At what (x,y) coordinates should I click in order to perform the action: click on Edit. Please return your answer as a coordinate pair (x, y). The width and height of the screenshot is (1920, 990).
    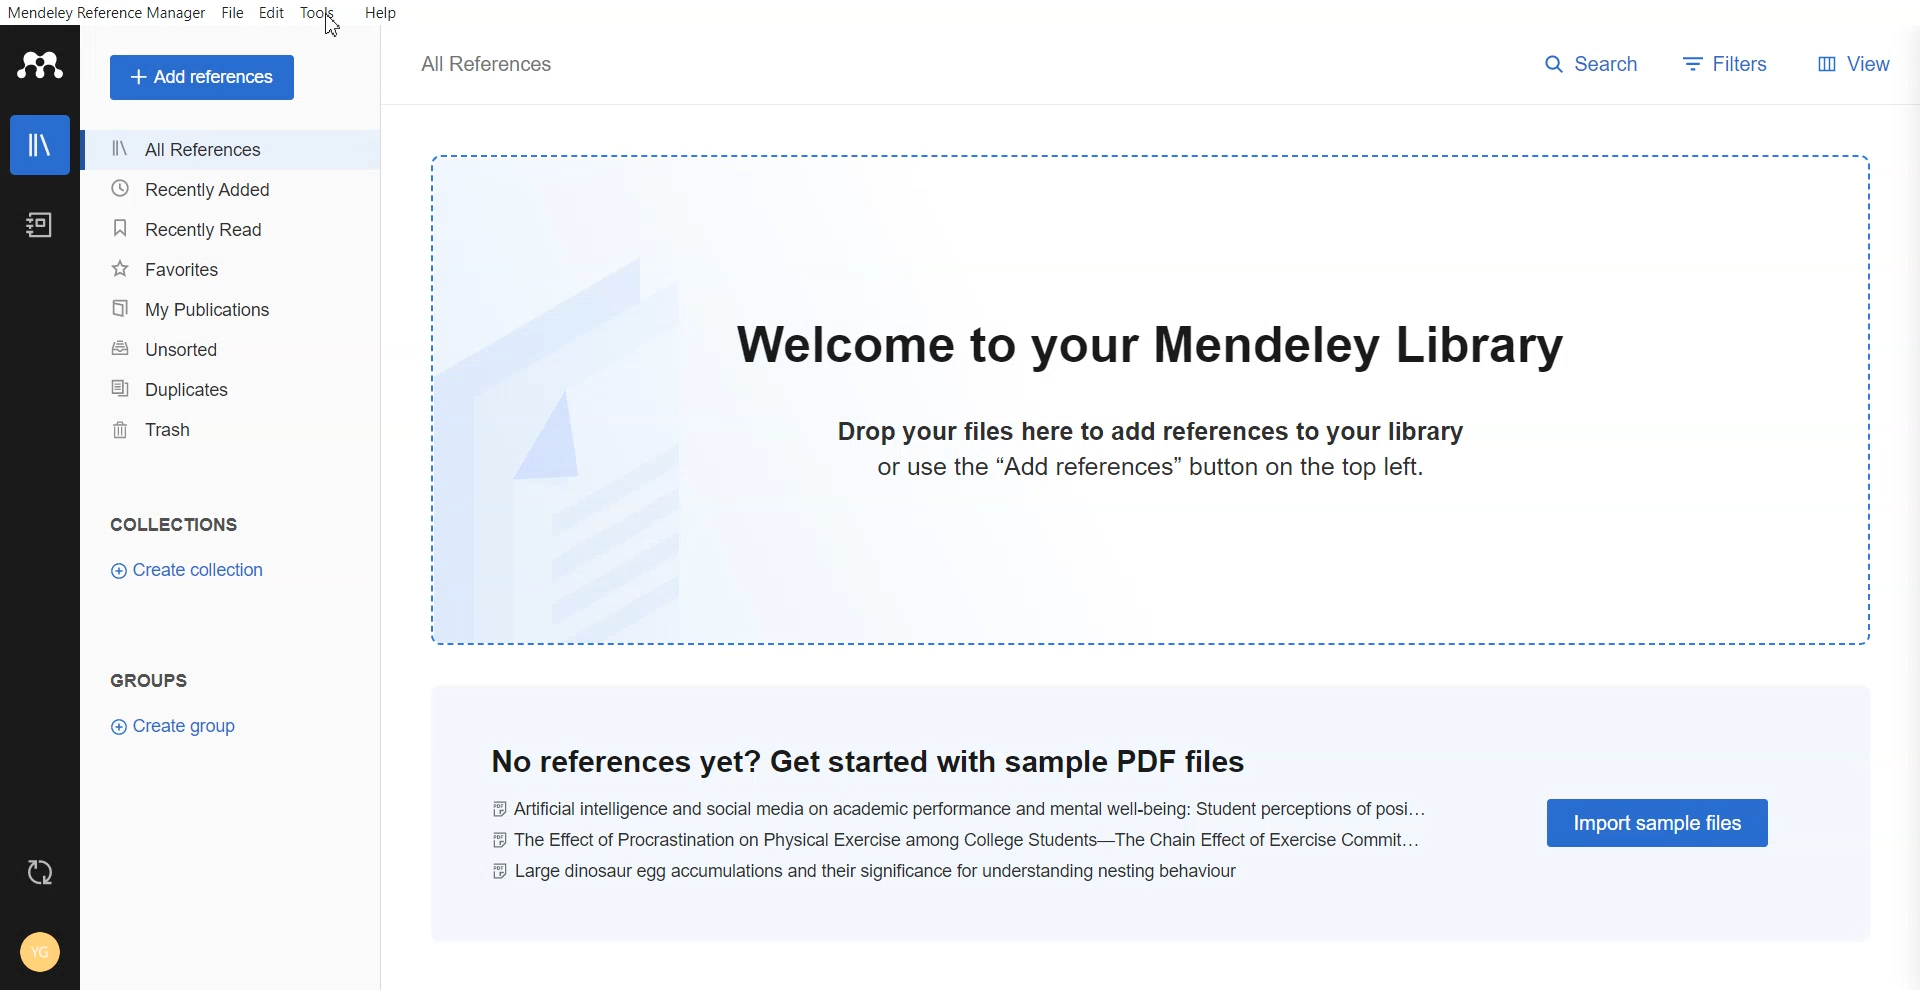
    Looking at the image, I should click on (271, 12).